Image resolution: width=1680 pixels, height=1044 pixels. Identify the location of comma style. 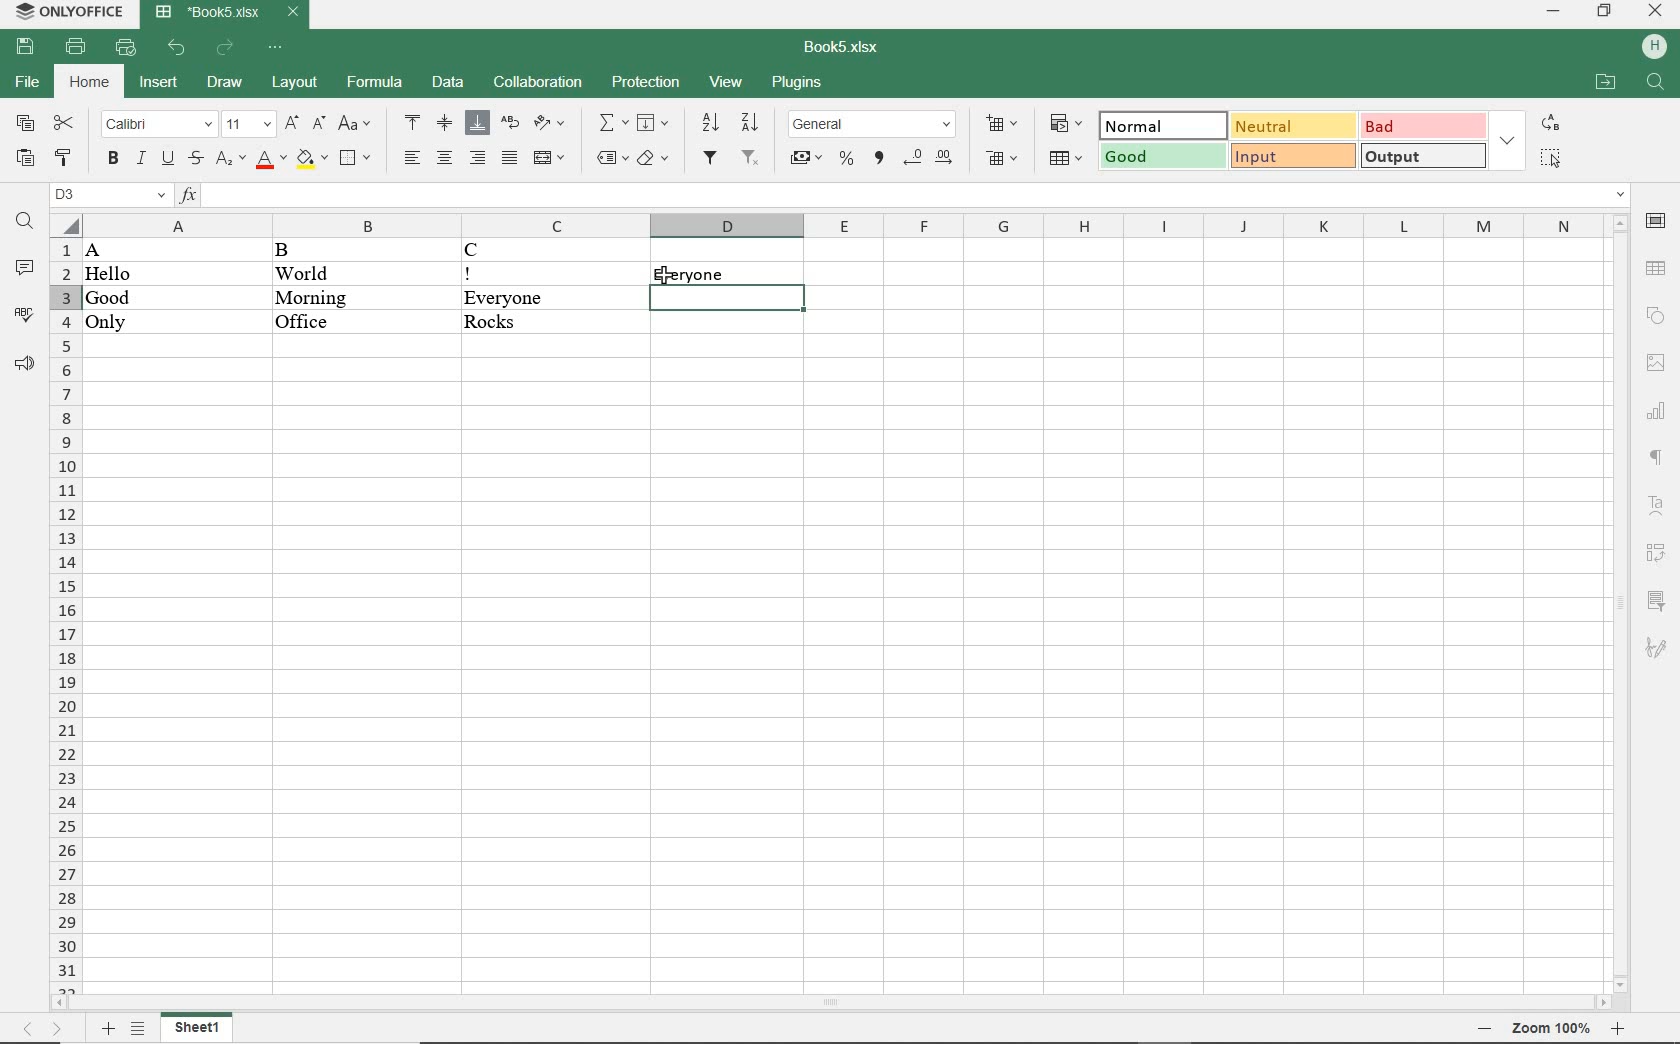
(879, 160).